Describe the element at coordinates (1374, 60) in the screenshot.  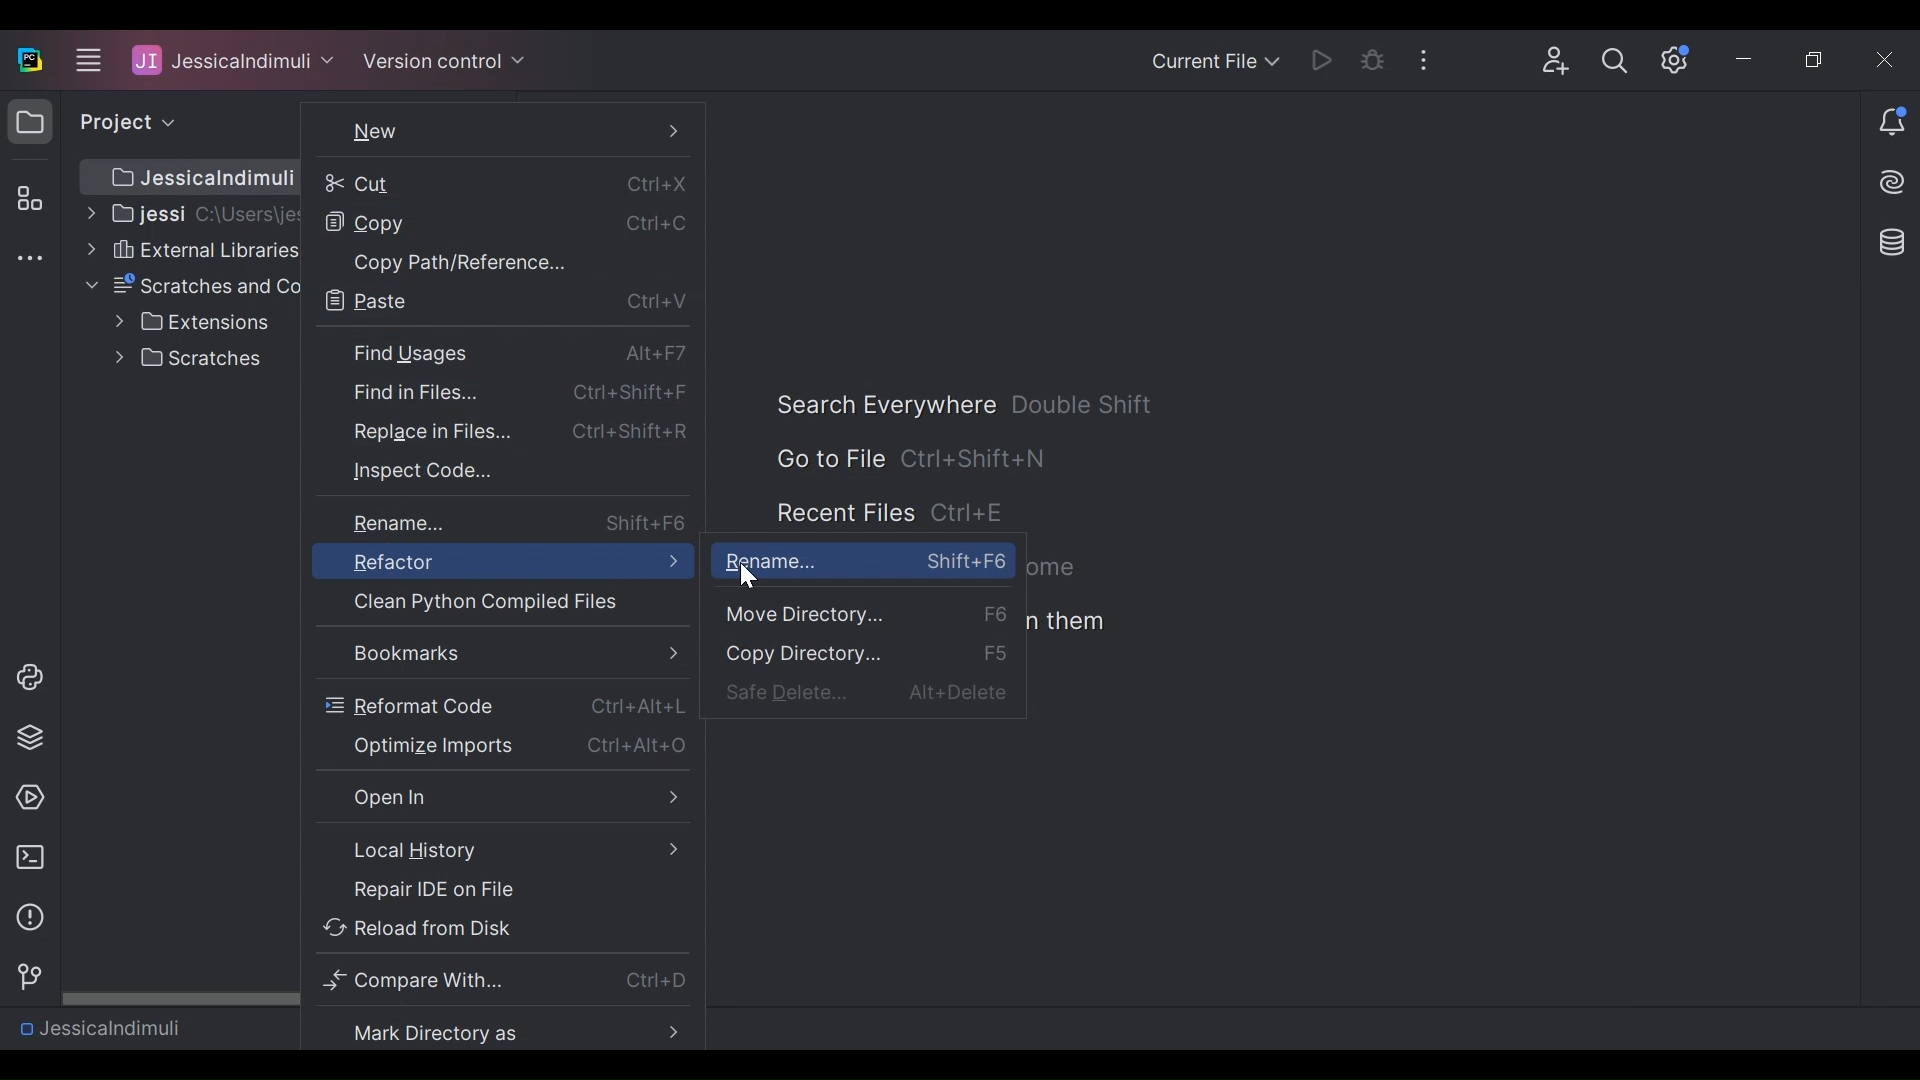
I see `Debug` at that location.